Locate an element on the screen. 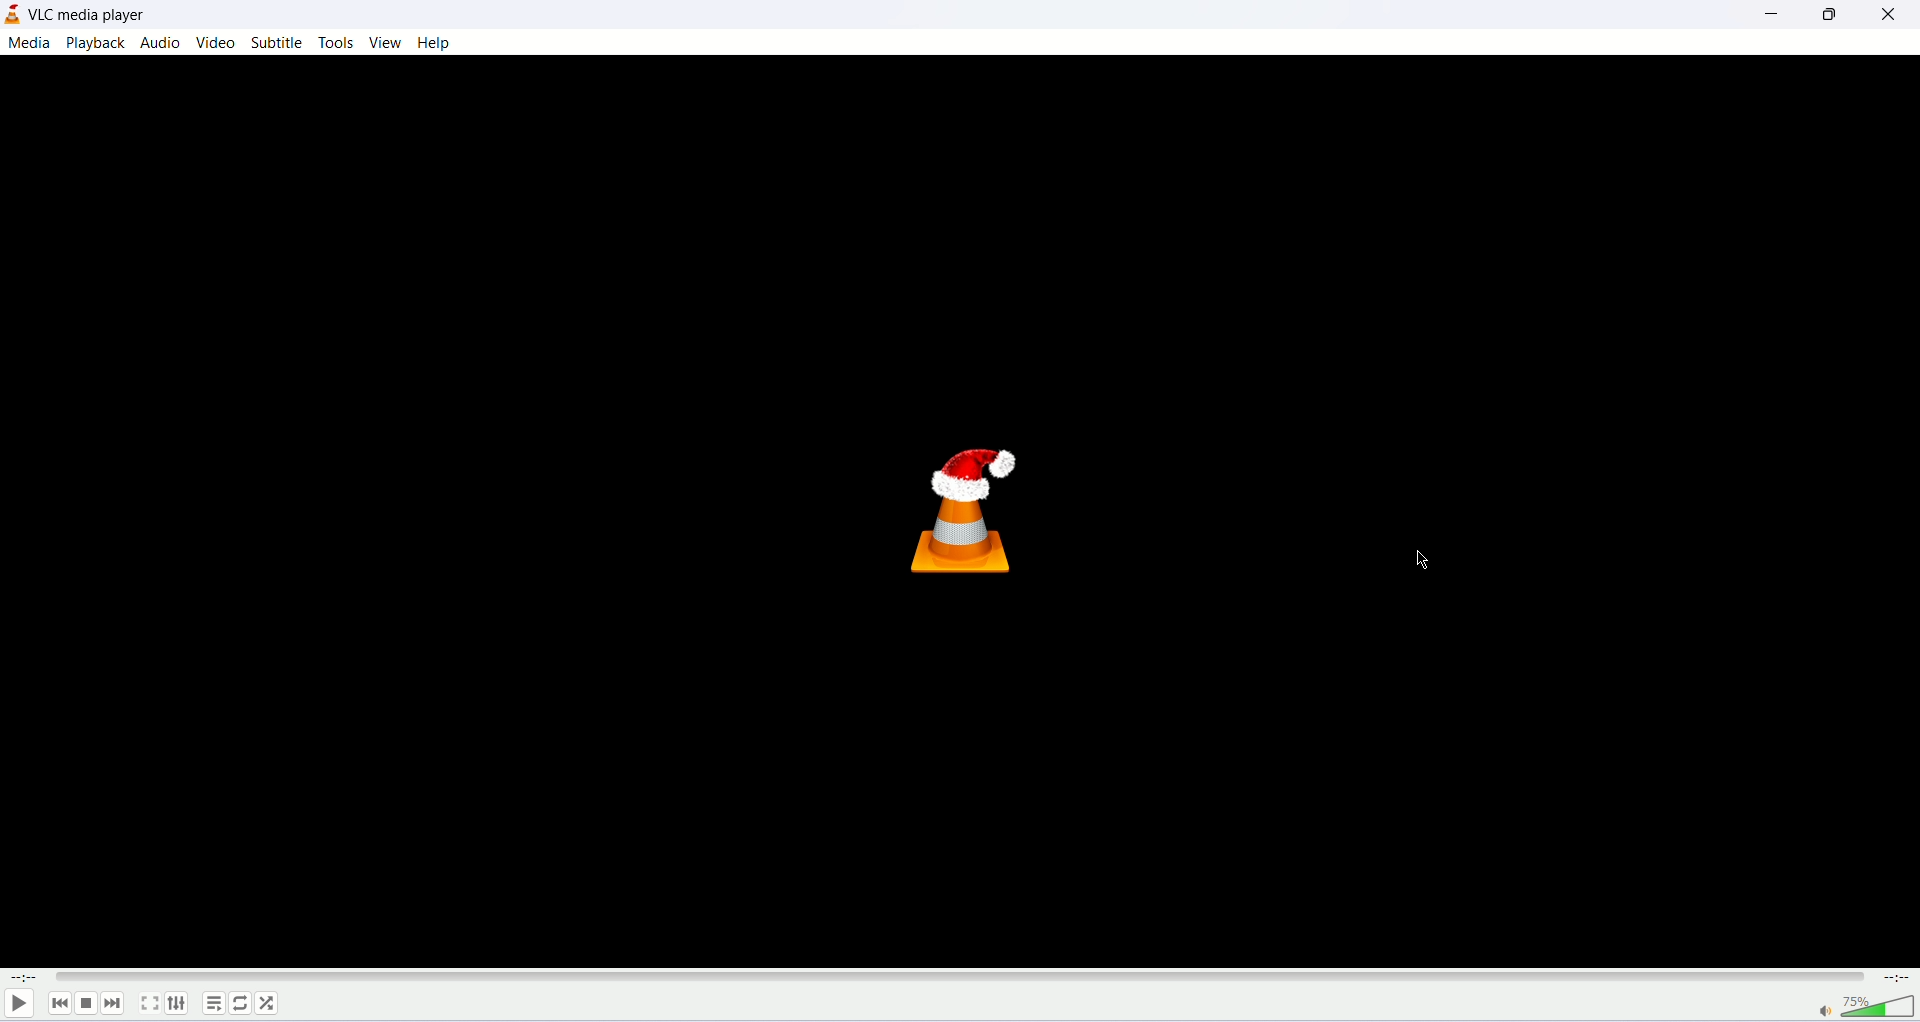  fullscreen is located at coordinates (149, 1003).